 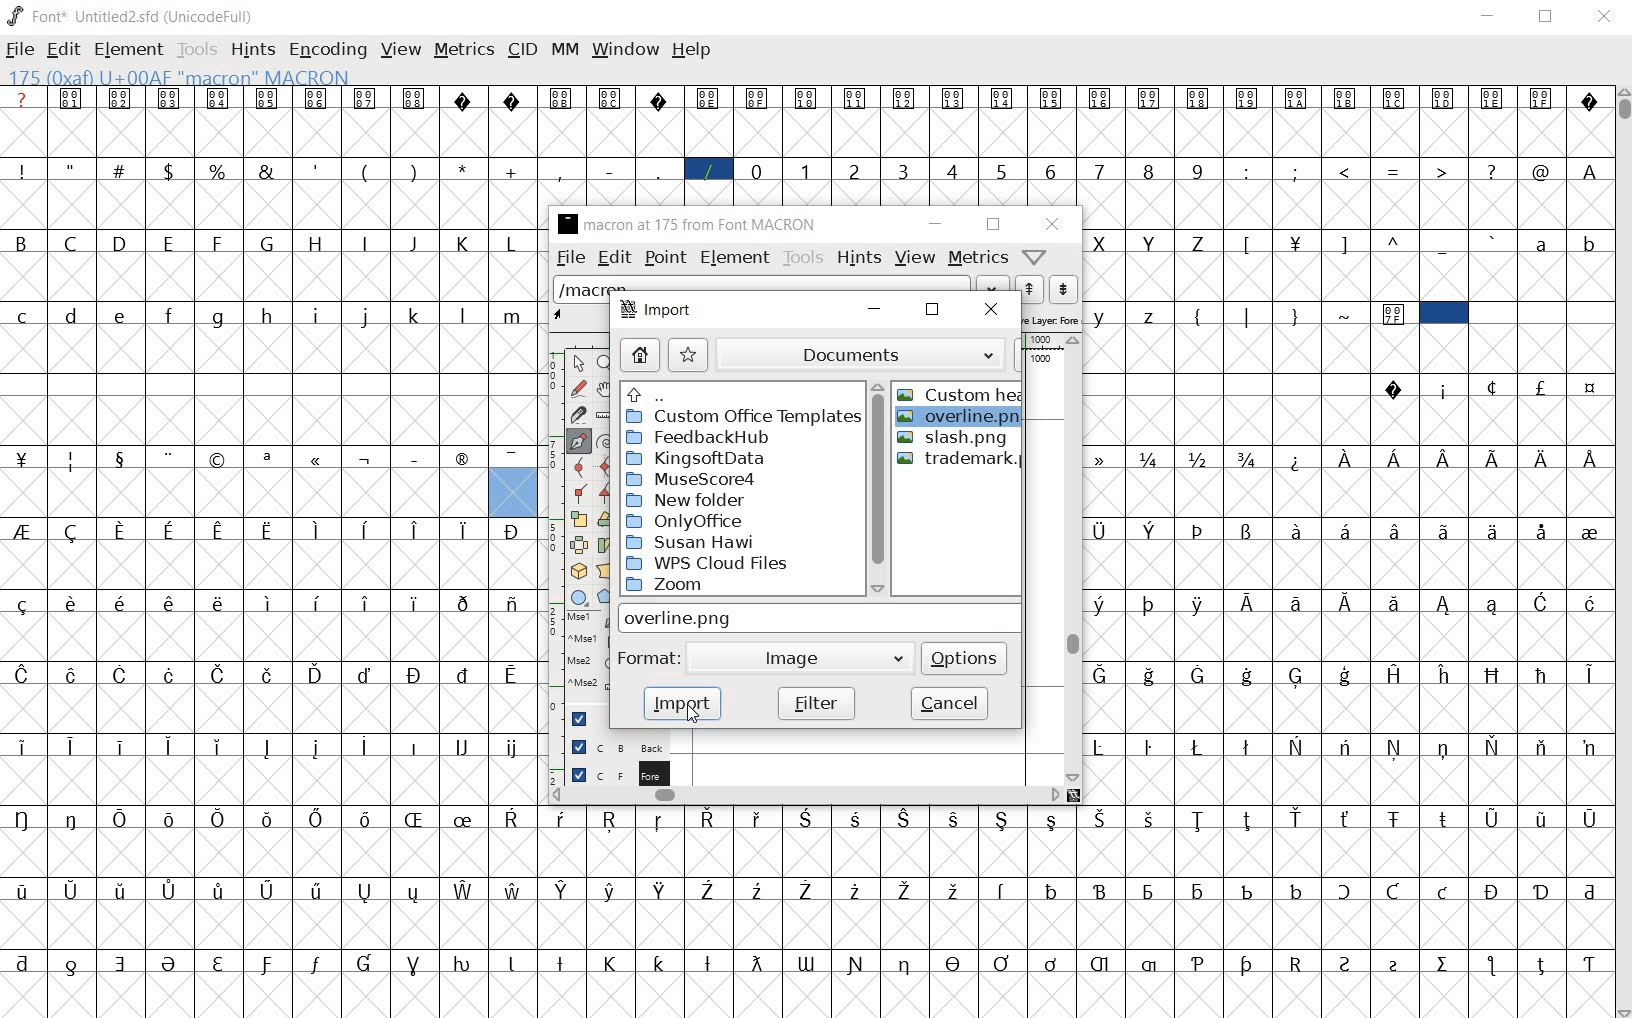 What do you see at coordinates (1588, 601) in the screenshot?
I see `Symbol` at bounding box center [1588, 601].